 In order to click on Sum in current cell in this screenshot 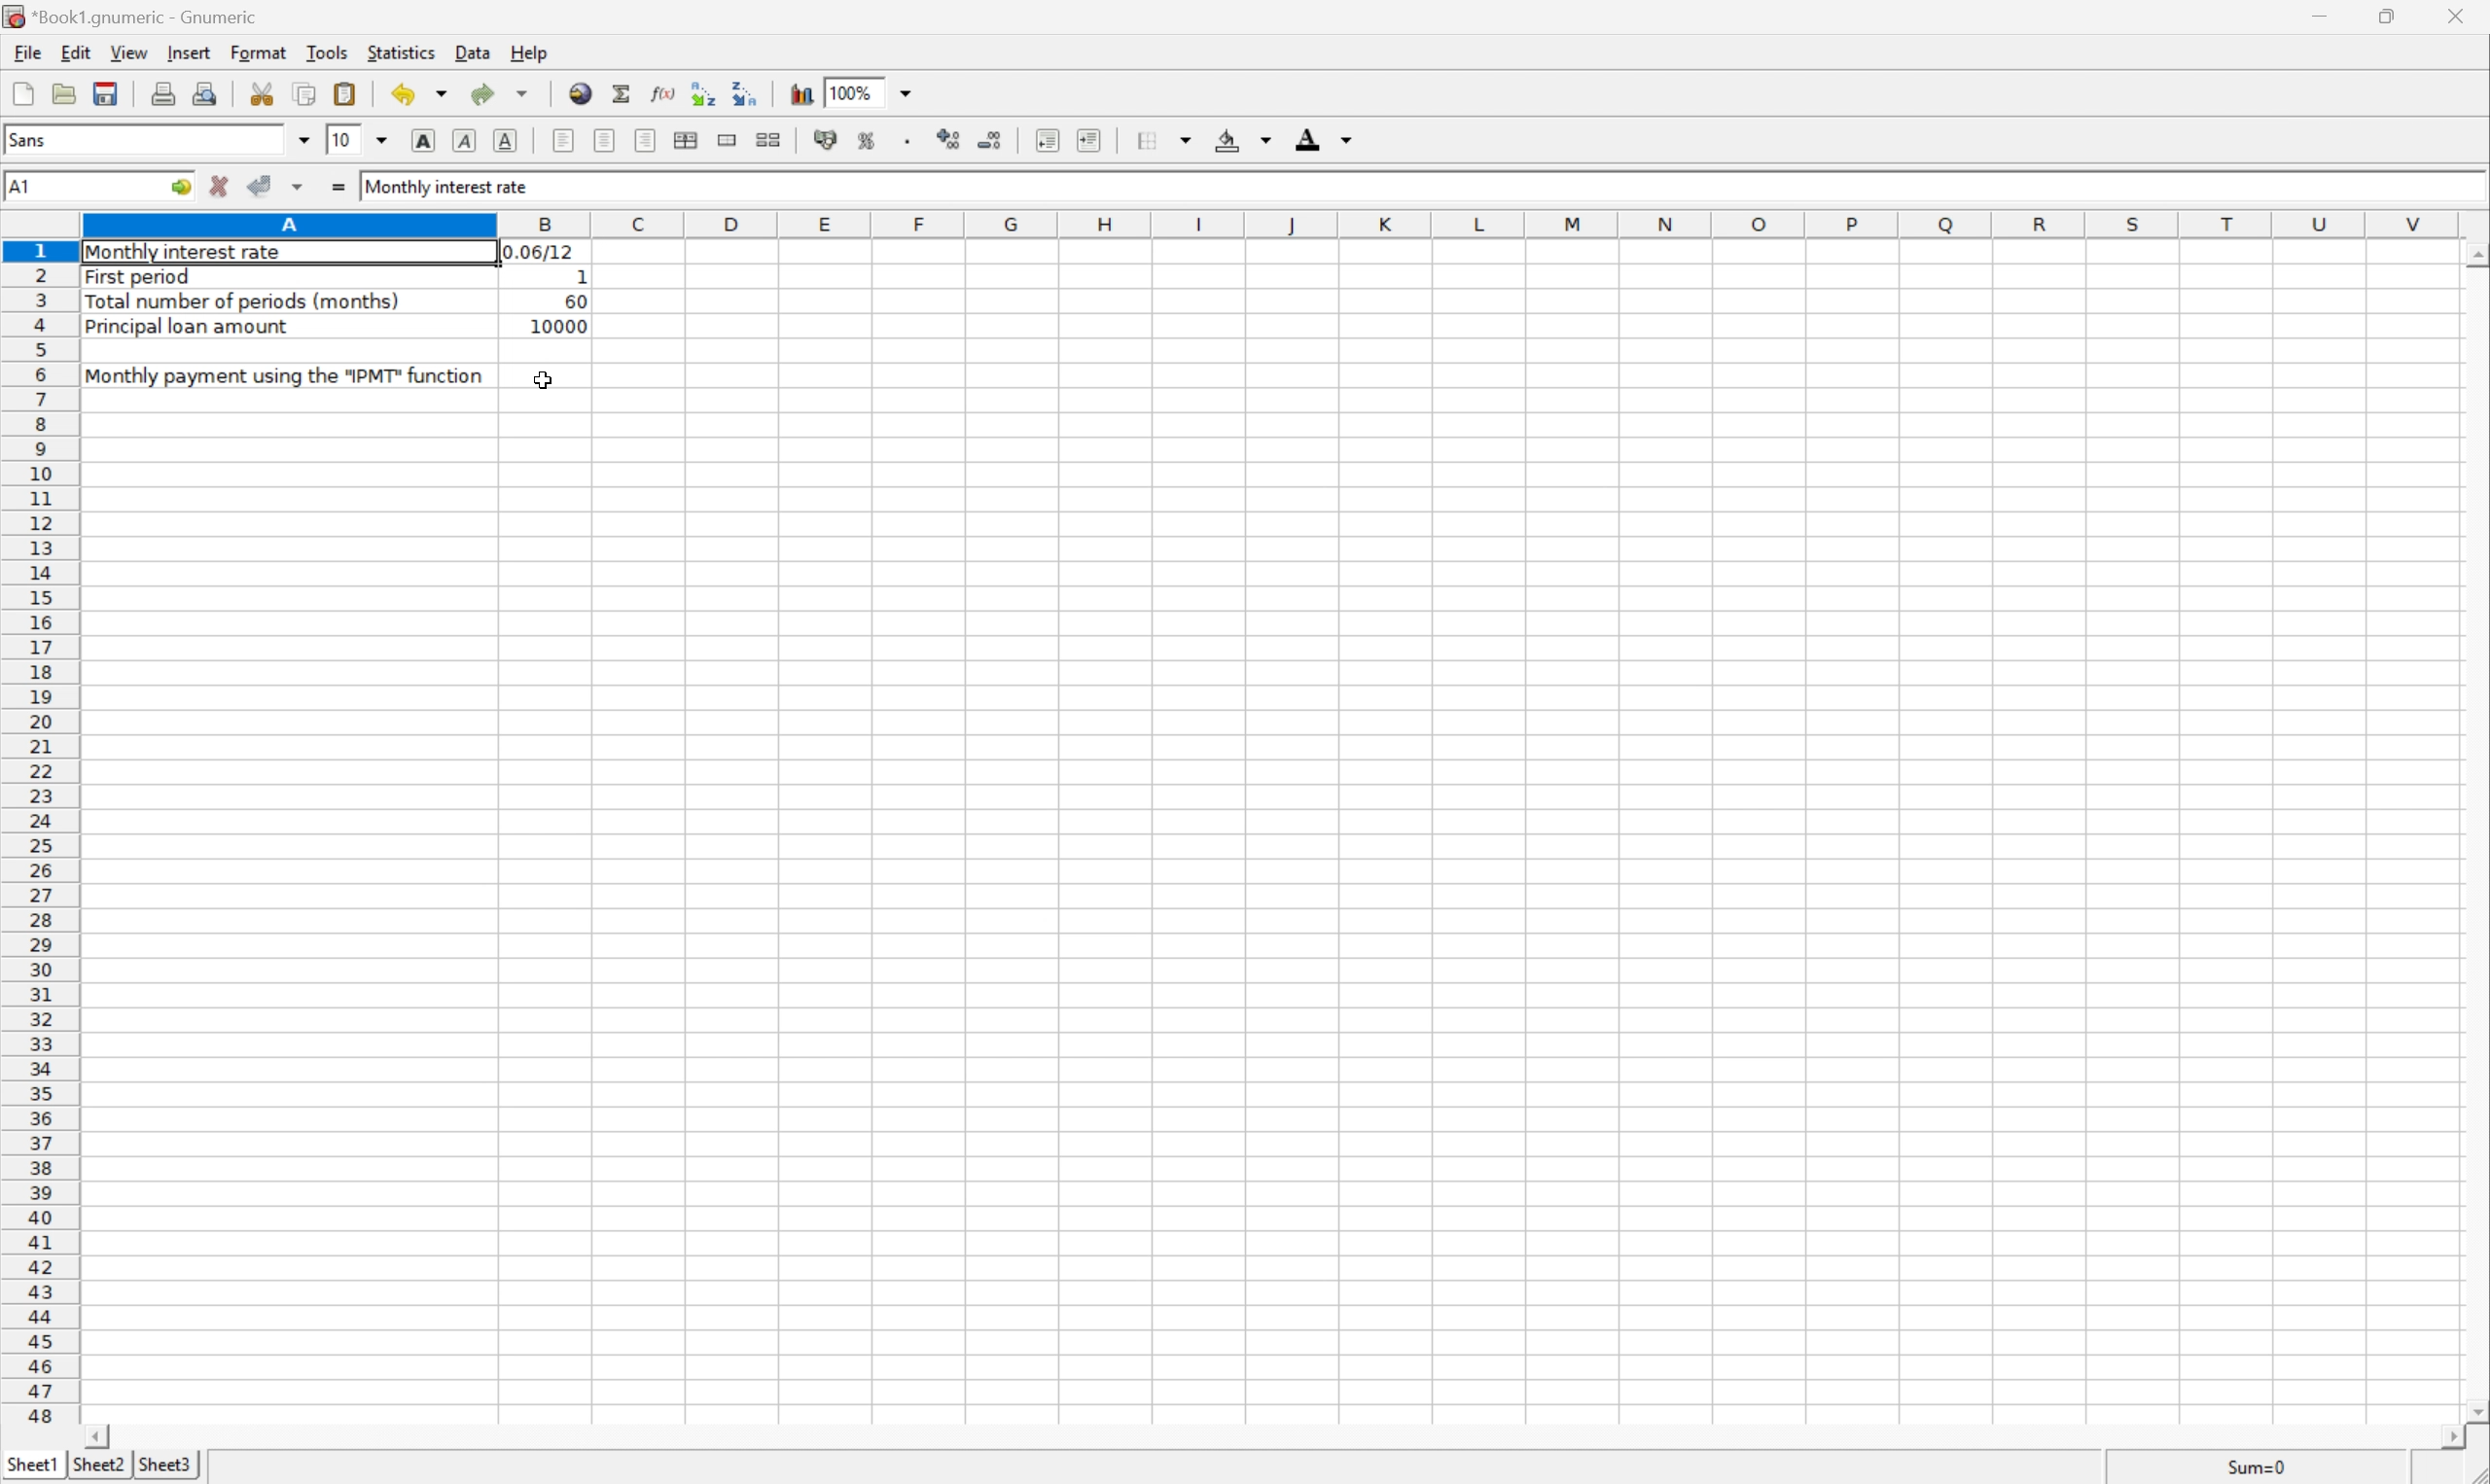, I will do `click(618, 94)`.